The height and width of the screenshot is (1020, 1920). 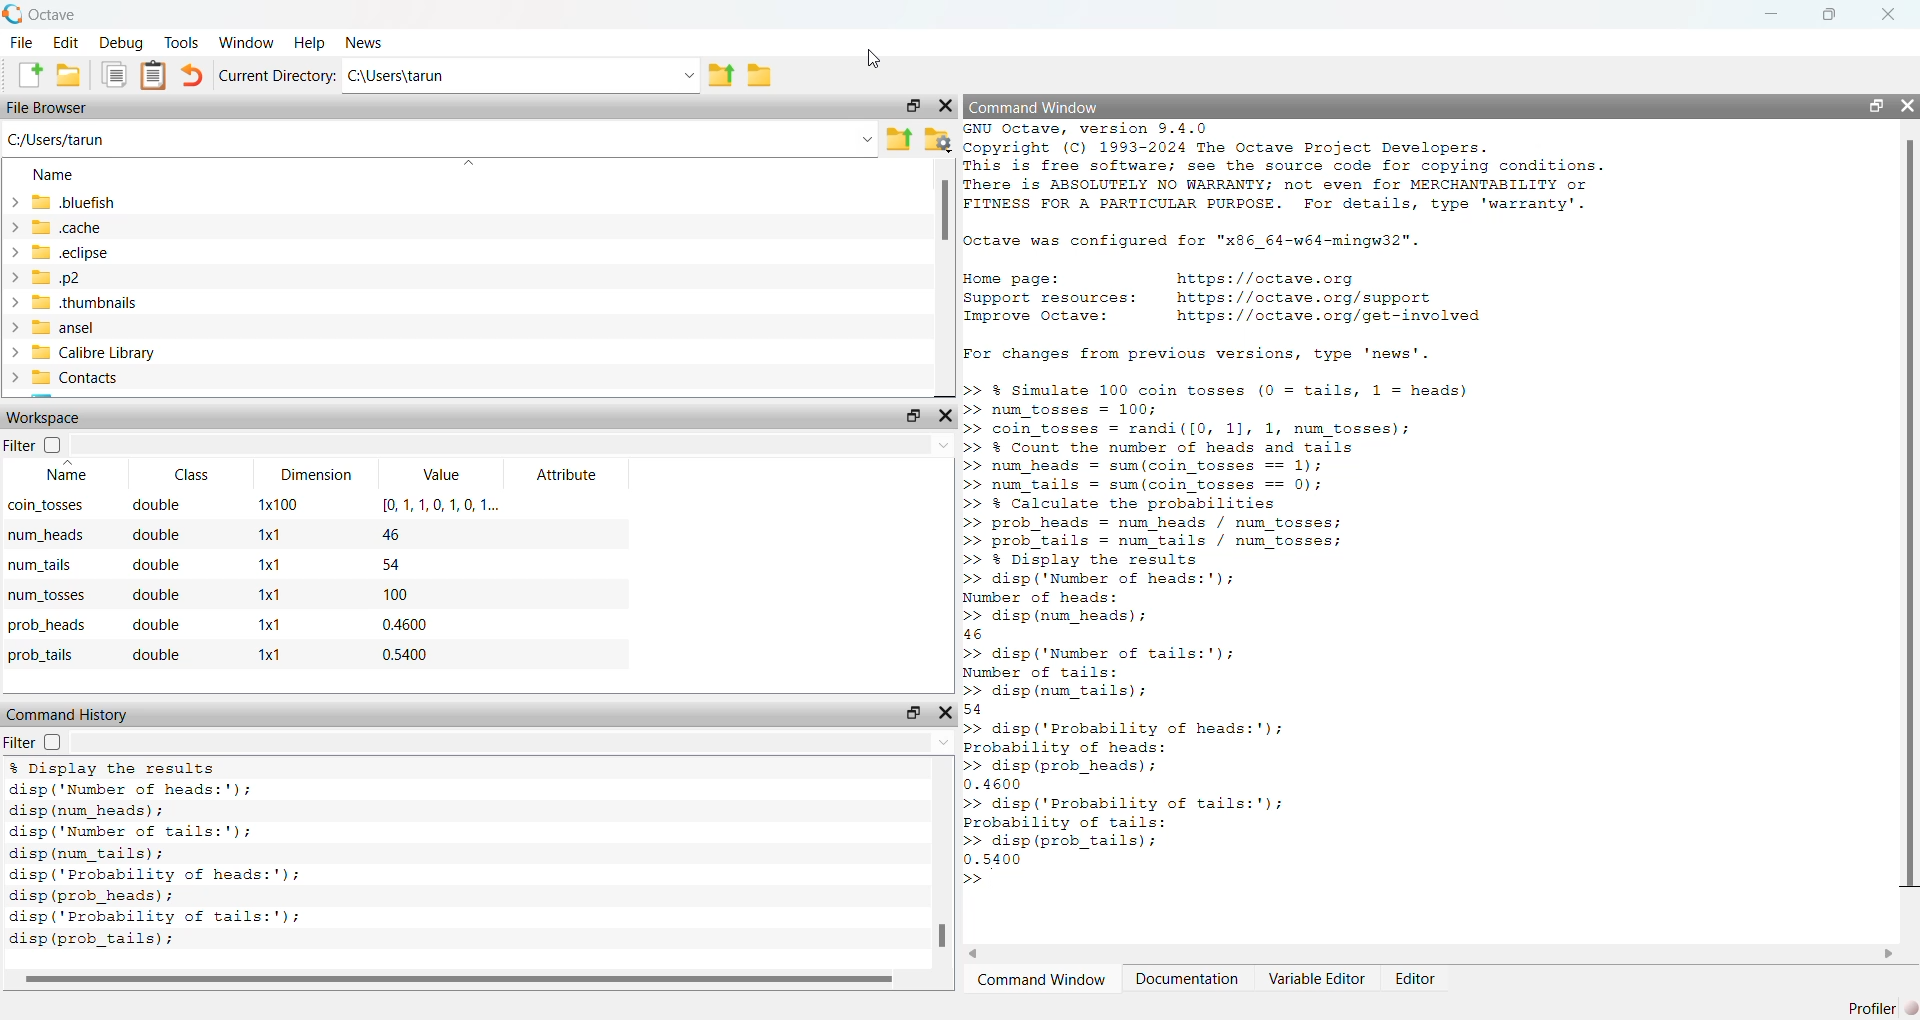 What do you see at coordinates (1034, 108) in the screenshot?
I see `Command Window` at bounding box center [1034, 108].